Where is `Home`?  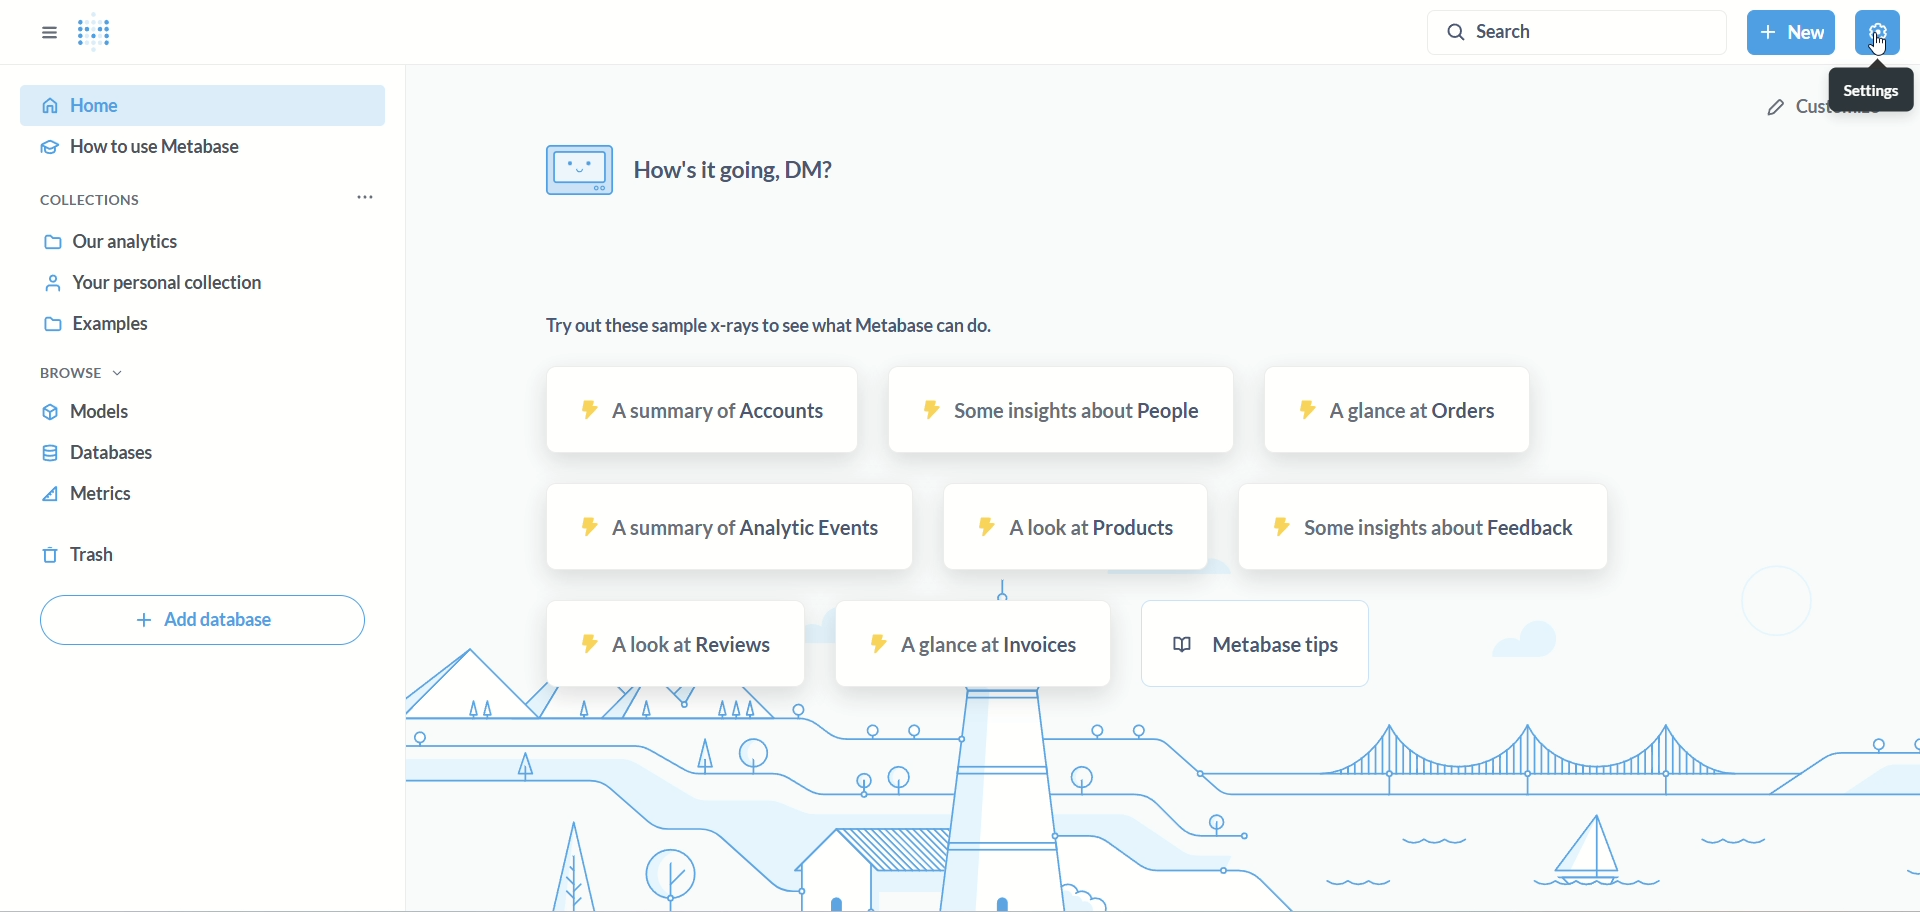 Home is located at coordinates (206, 104).